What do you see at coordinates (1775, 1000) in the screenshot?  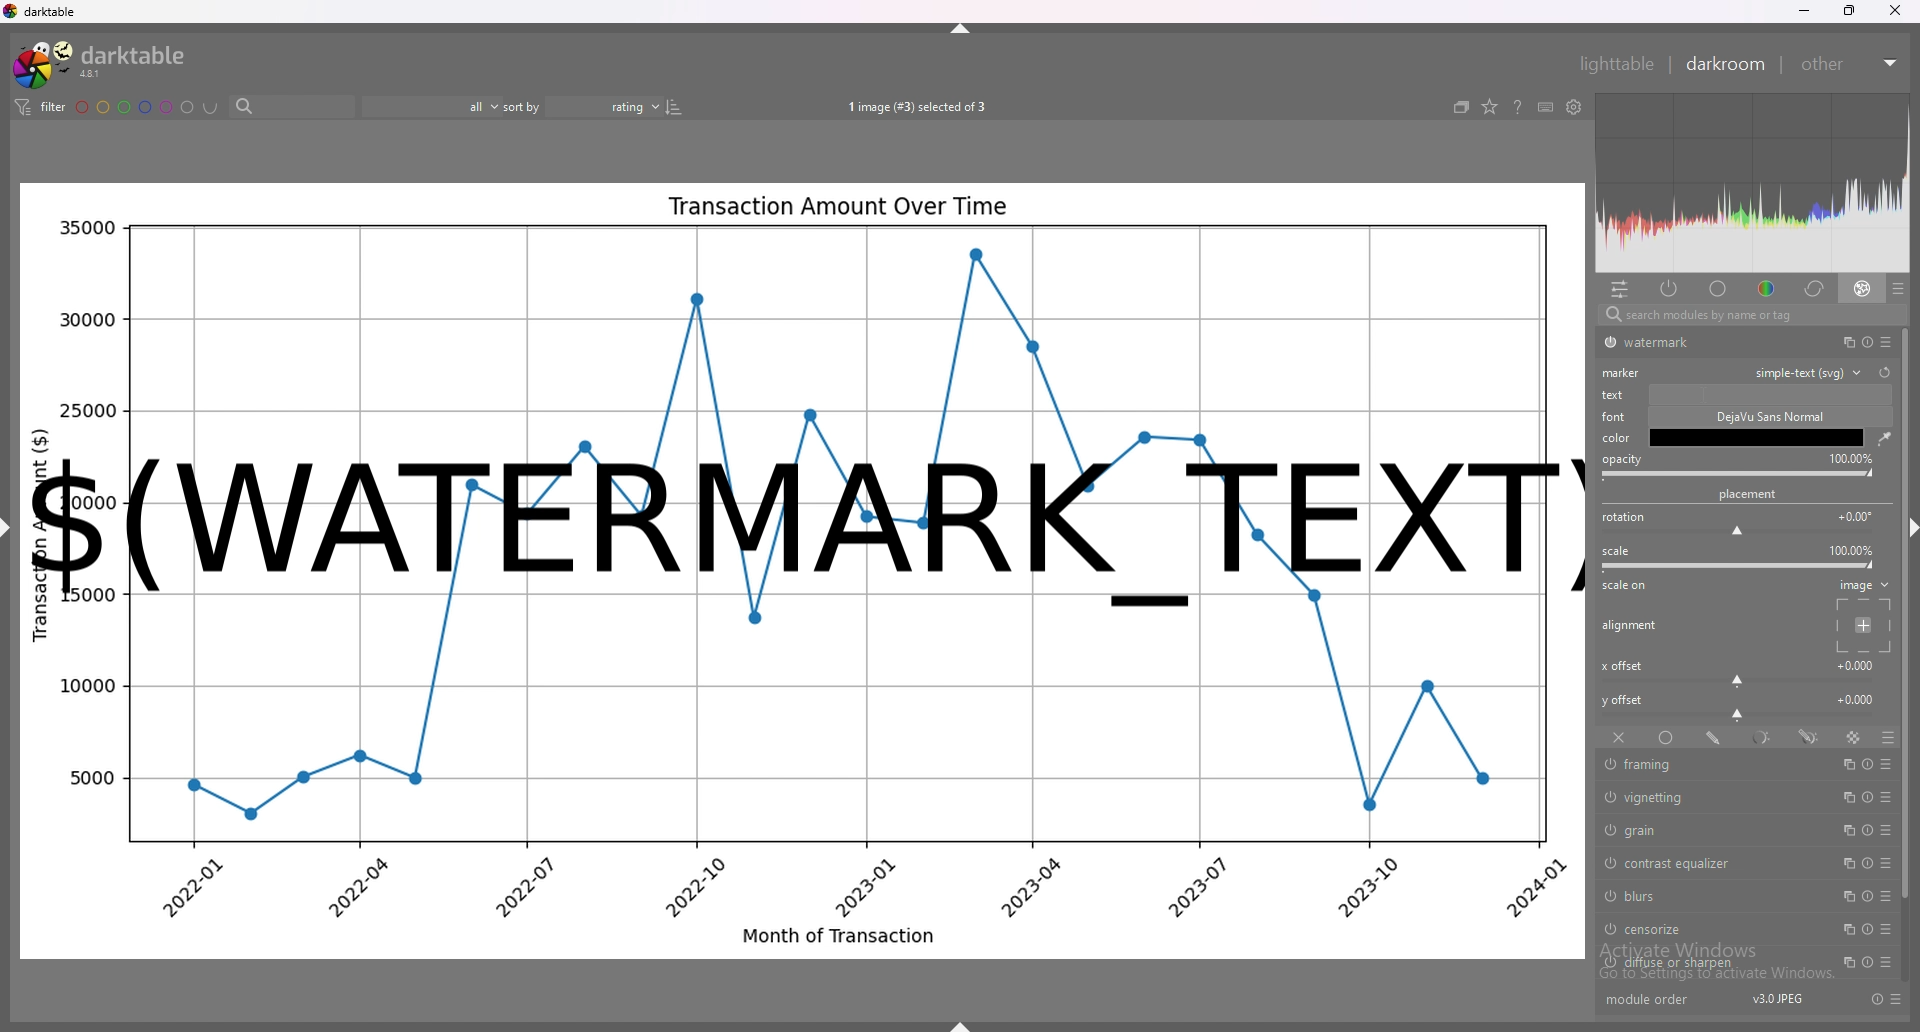 I see `version` at bounding box center [1775, 1000].